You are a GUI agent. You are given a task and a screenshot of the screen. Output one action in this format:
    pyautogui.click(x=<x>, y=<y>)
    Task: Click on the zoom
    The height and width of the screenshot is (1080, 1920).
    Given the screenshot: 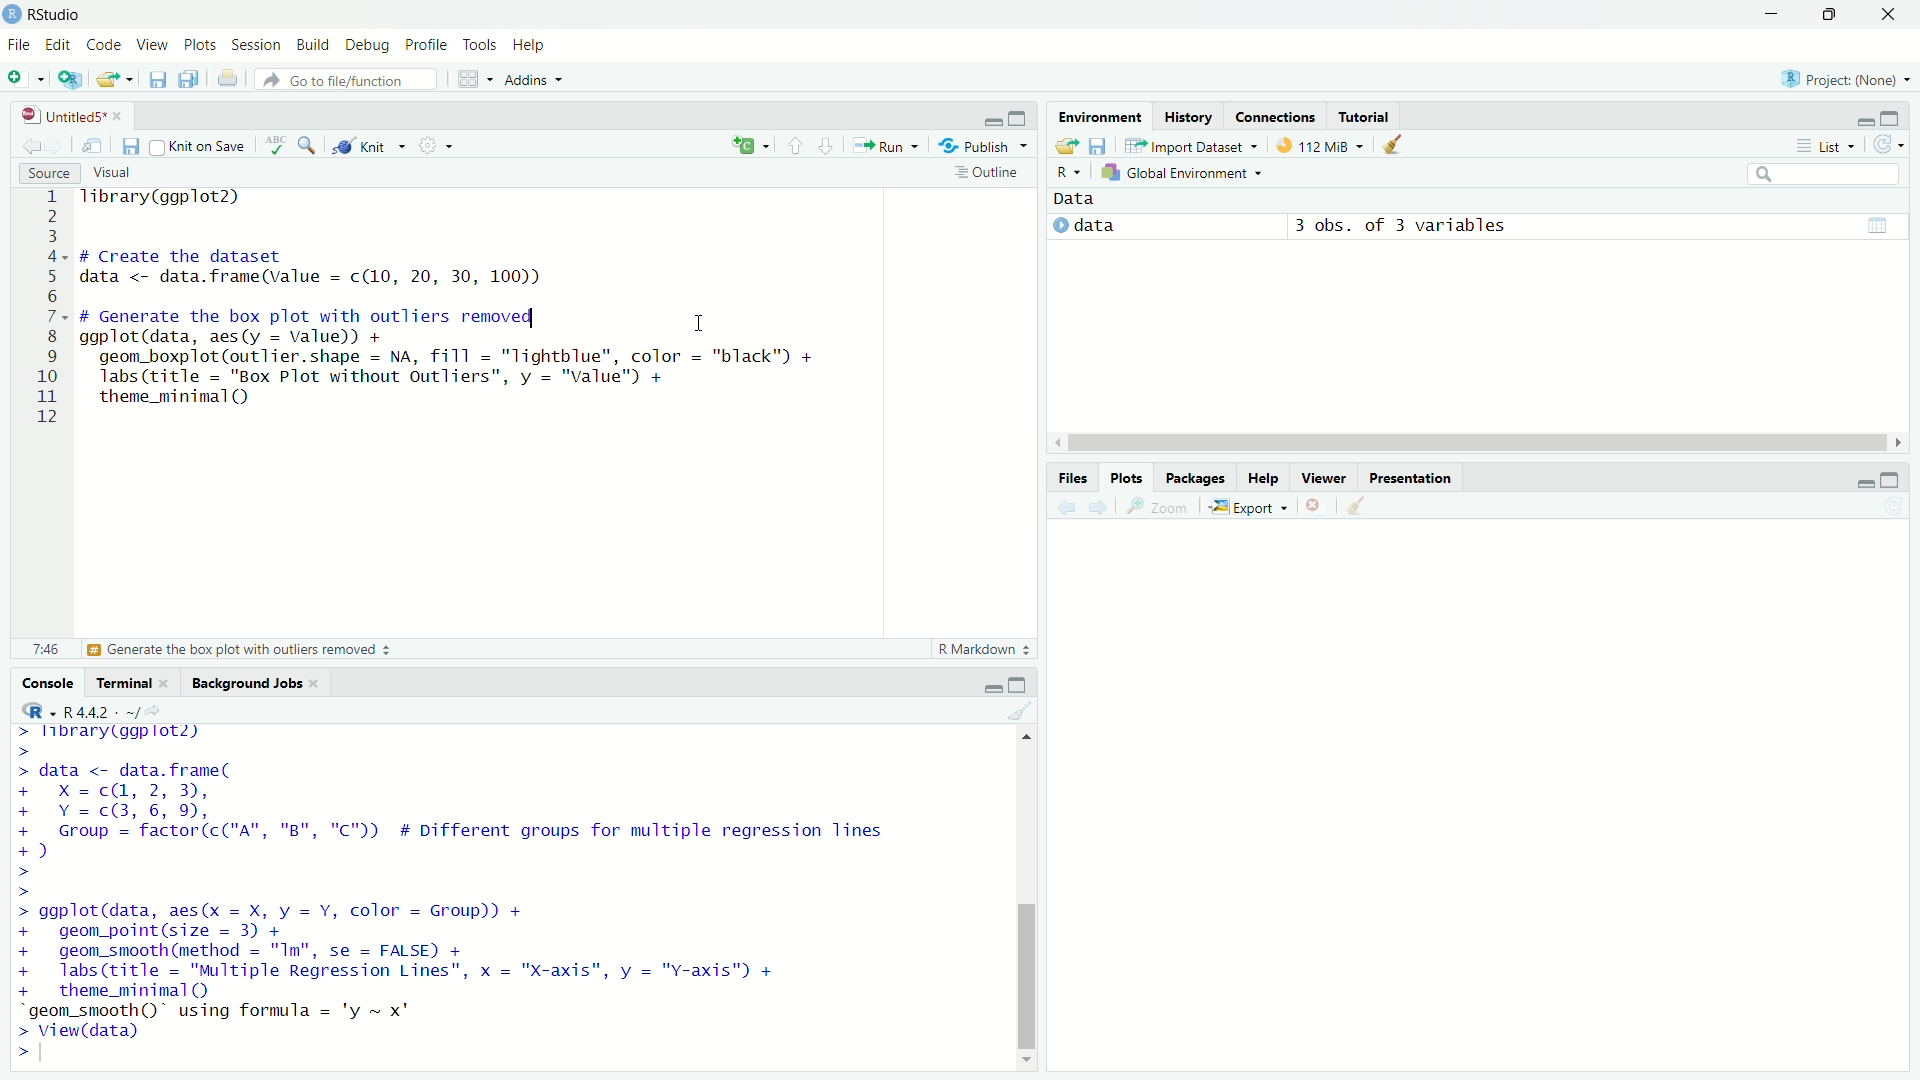 What is the action you would take?
    pyautogui.click(x=309, y=143)
    